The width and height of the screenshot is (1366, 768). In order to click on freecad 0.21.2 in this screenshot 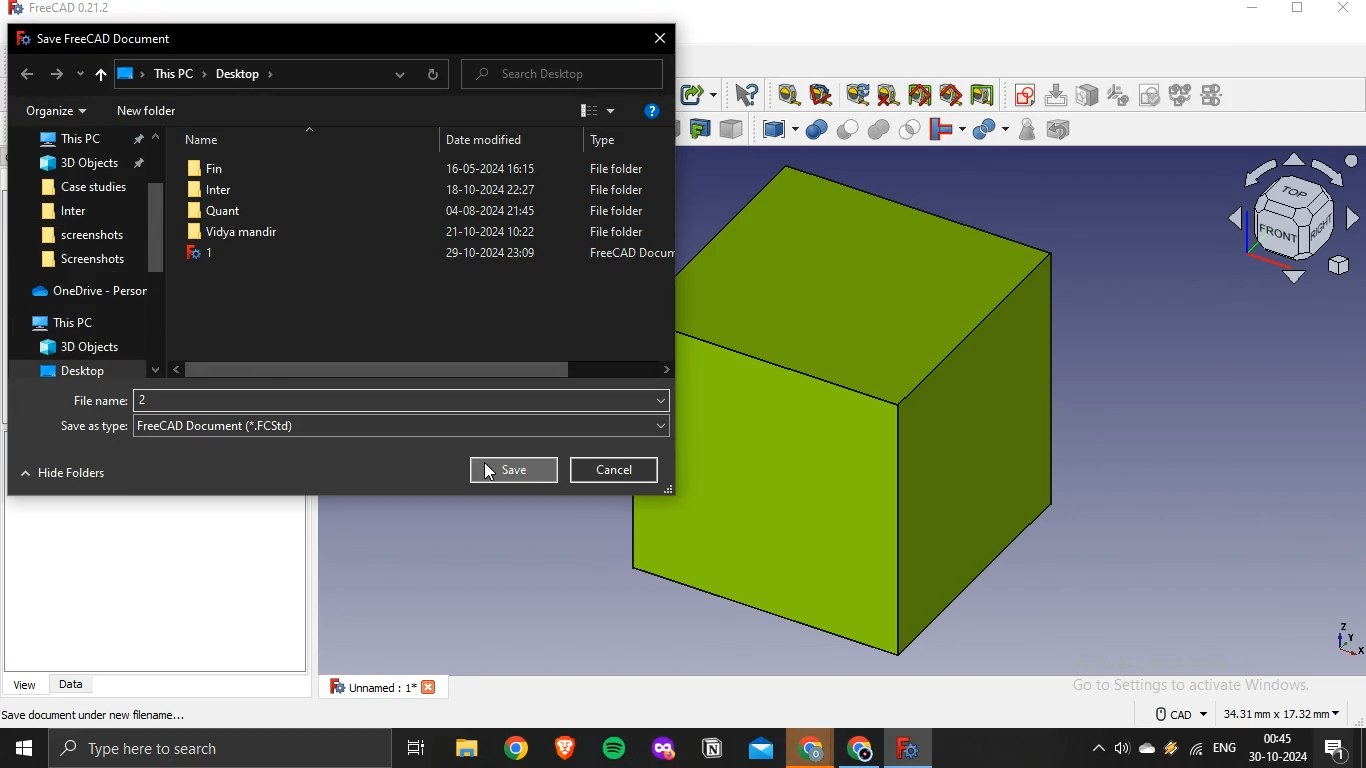, I will do `click(58, 9)`.